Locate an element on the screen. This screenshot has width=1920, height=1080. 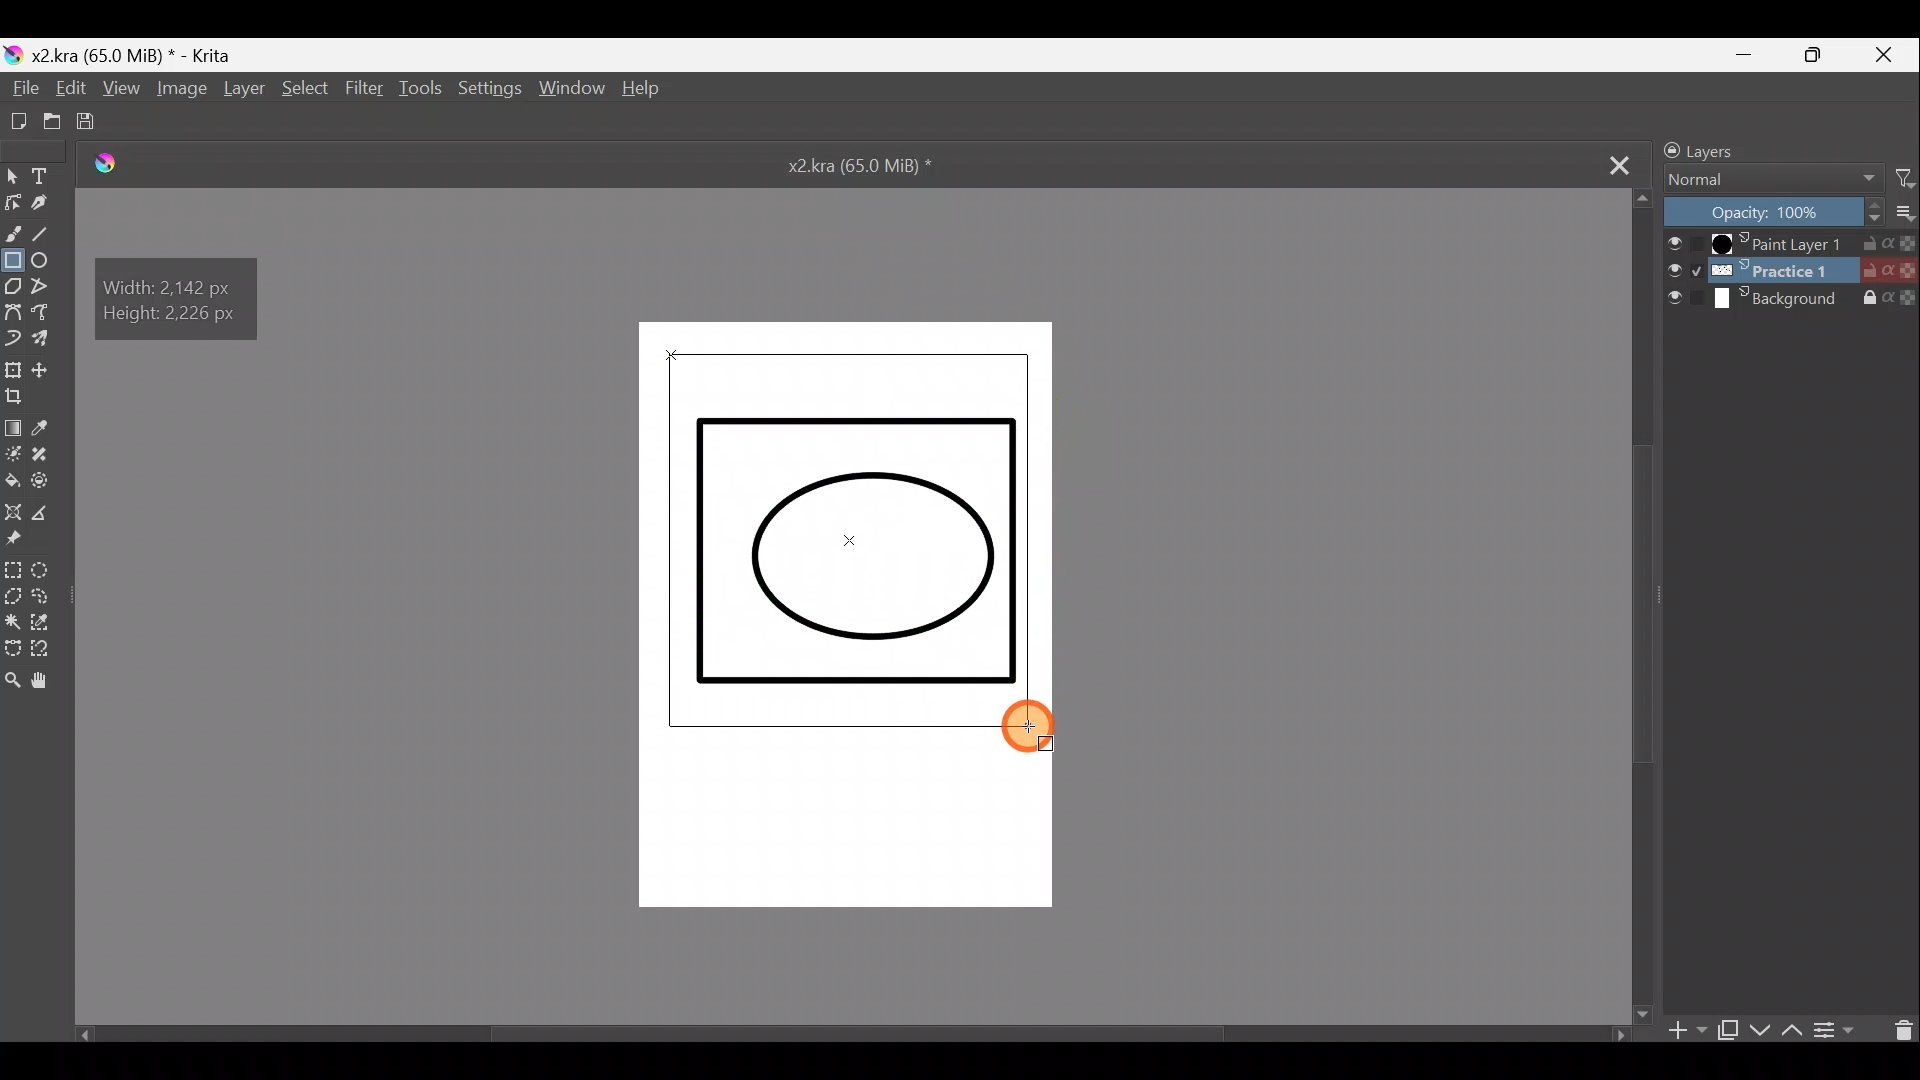
Lock/unlock docker is located at coordinates (1663, 147).